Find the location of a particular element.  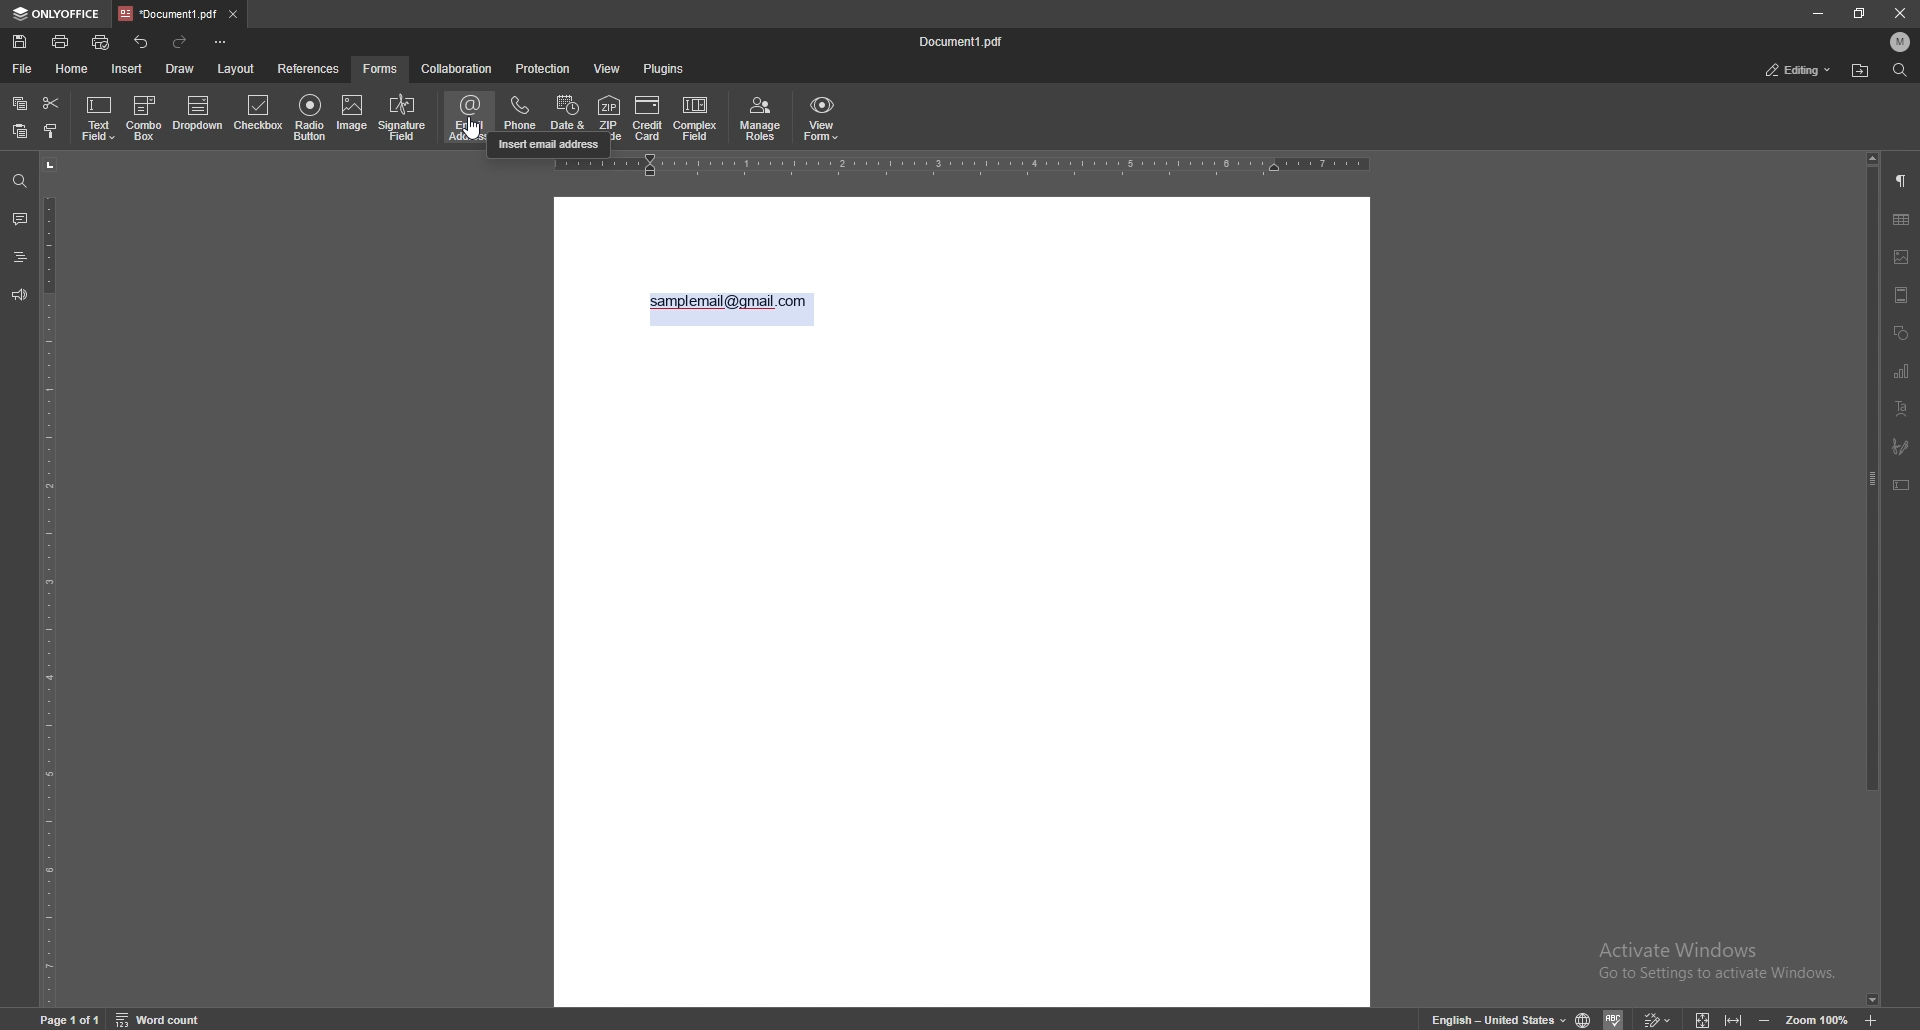

signature field is located at coordinates (1901, 447).